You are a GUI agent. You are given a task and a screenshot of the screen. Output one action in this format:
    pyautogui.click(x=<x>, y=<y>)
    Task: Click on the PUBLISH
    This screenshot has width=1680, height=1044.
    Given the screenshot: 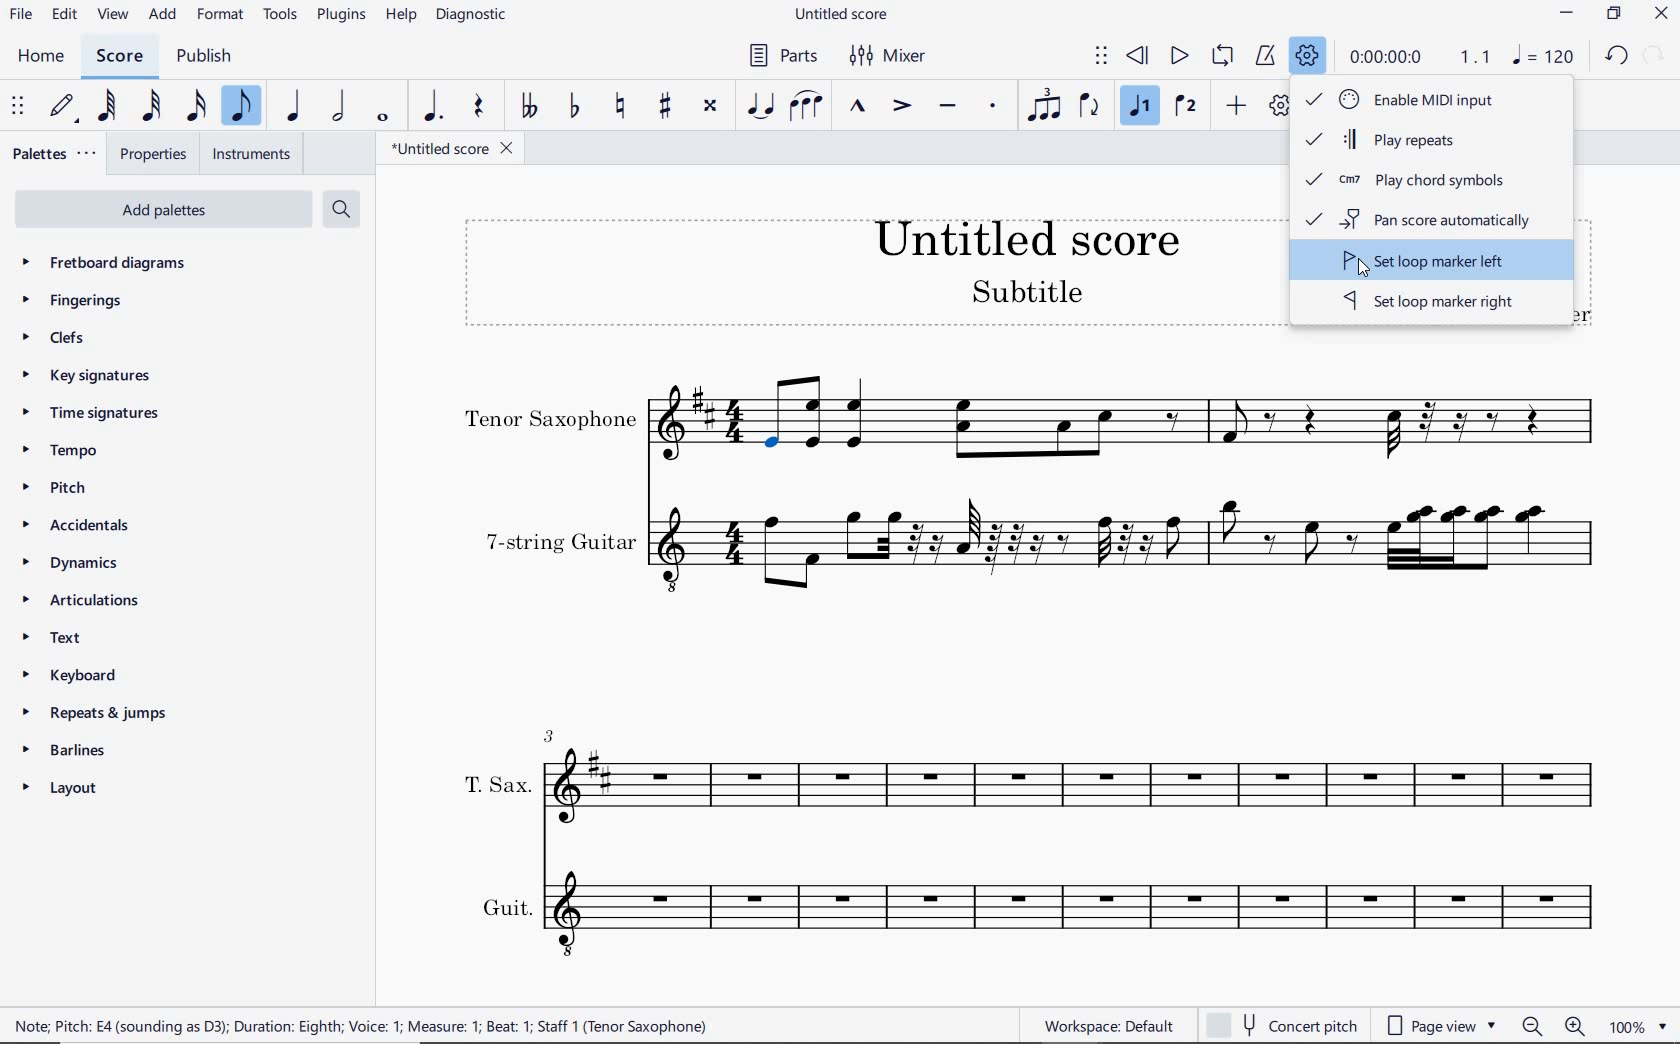 What is the action you would take?
    pyautogui.click(x=204, y=60)
    